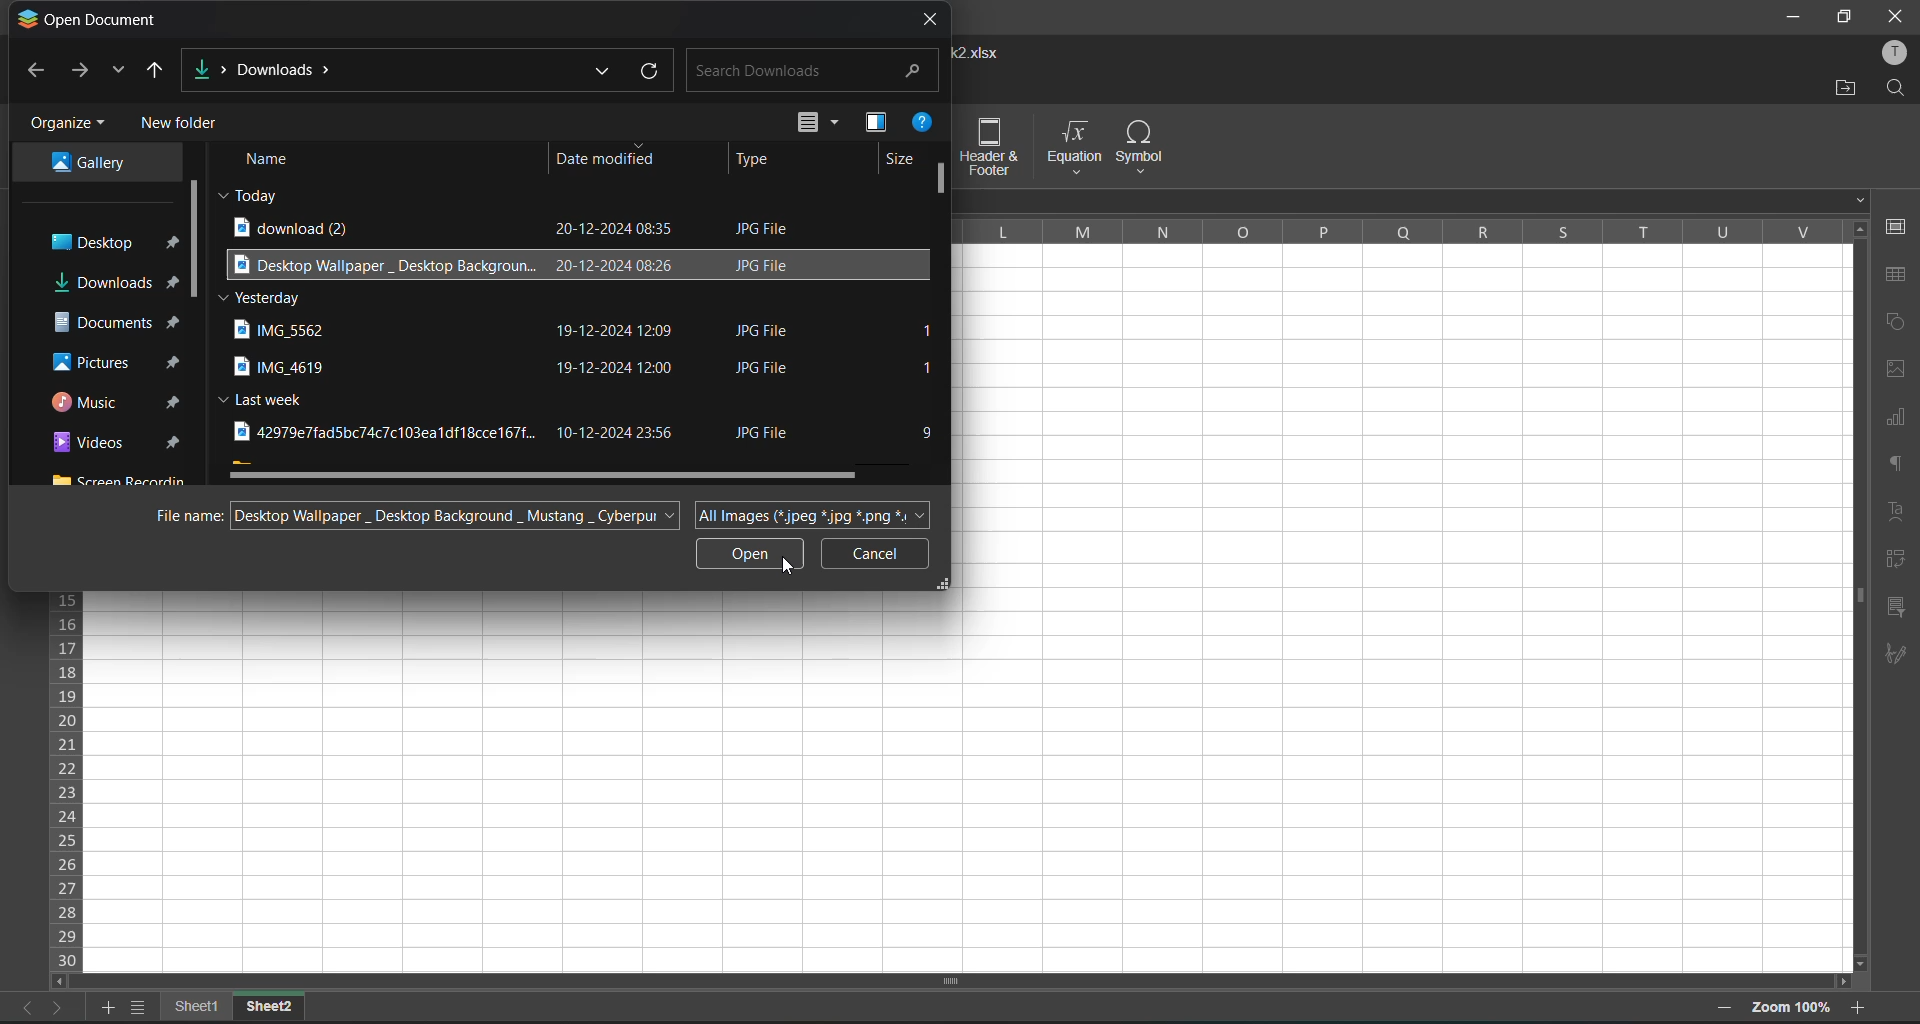  I want to click on column names, so click(1399, 230).